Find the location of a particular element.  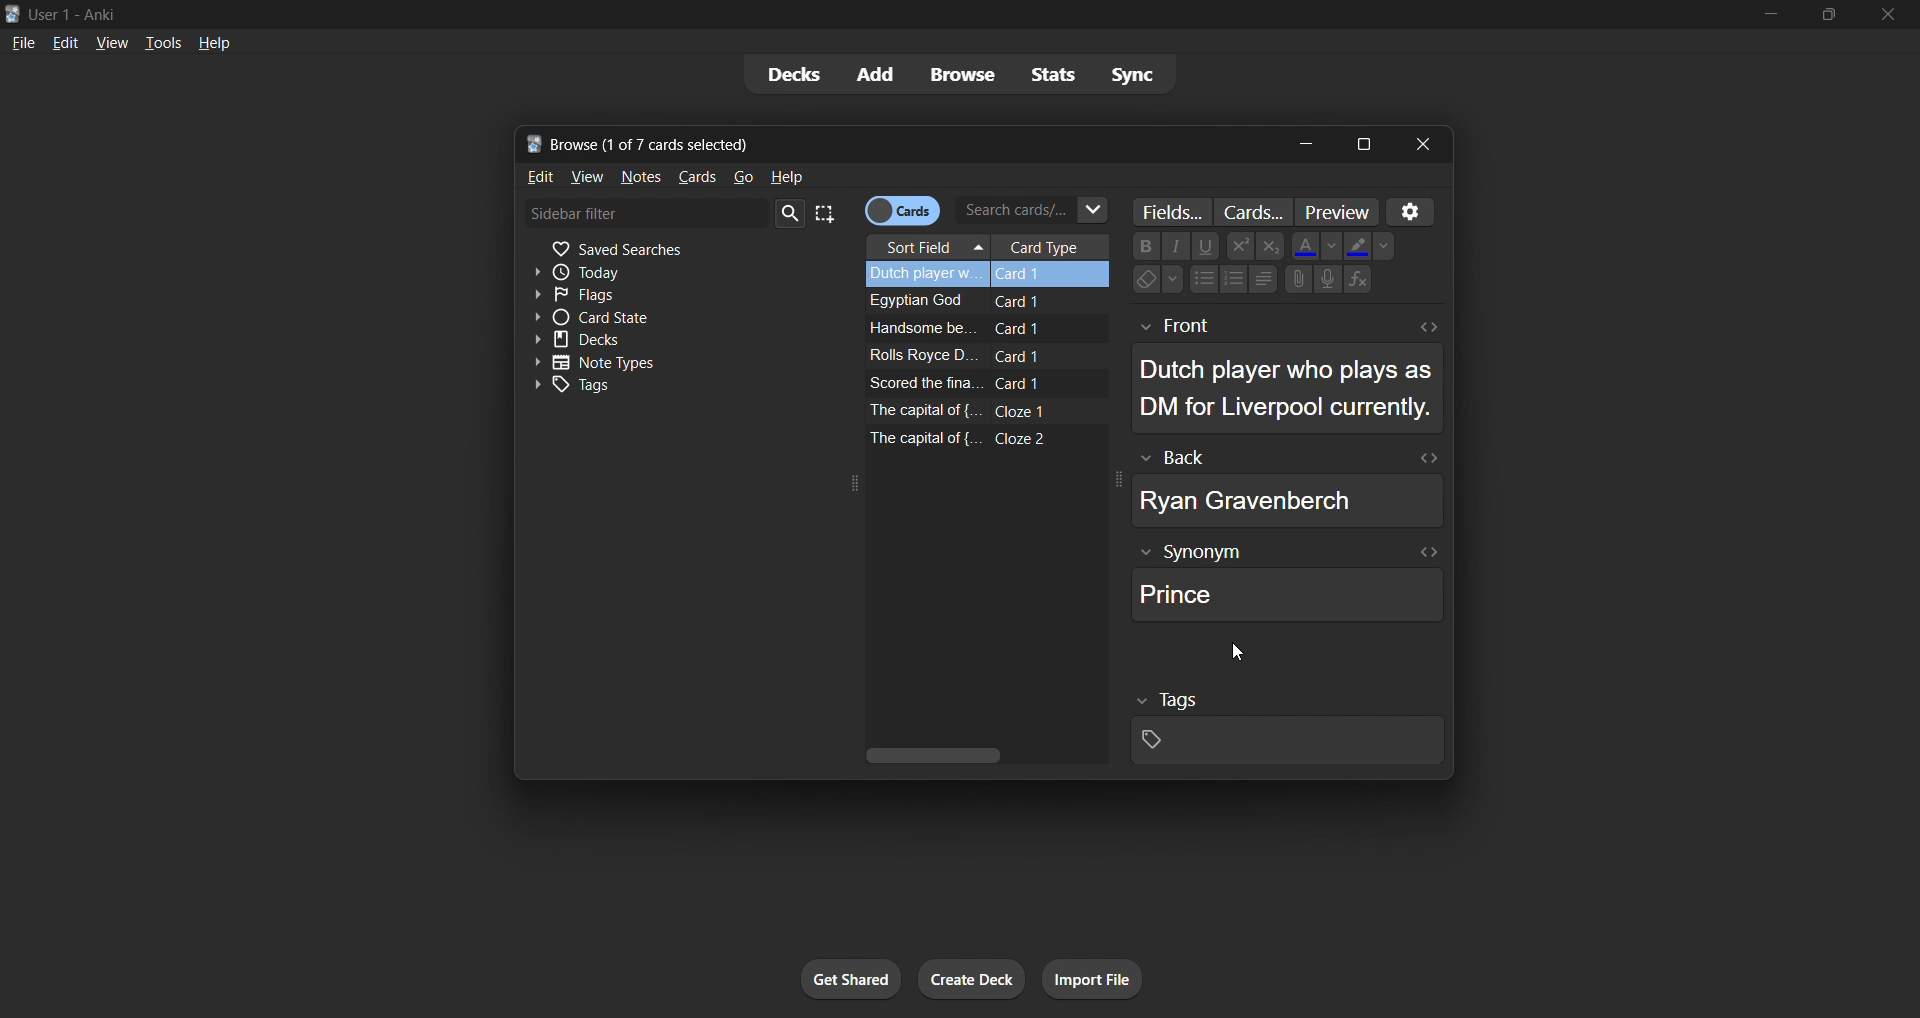

selected card front data is located at coordinates (1284, 373).